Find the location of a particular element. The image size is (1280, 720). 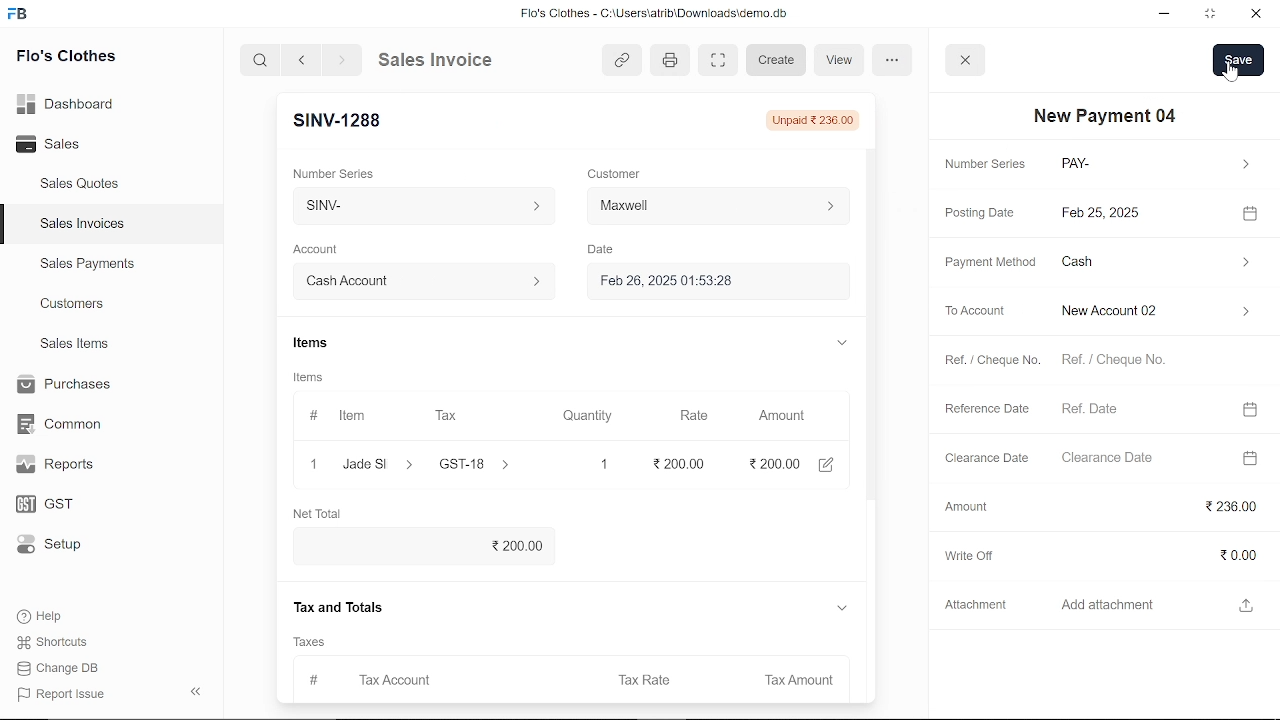

Customers. is located at coordinates (73, 304).